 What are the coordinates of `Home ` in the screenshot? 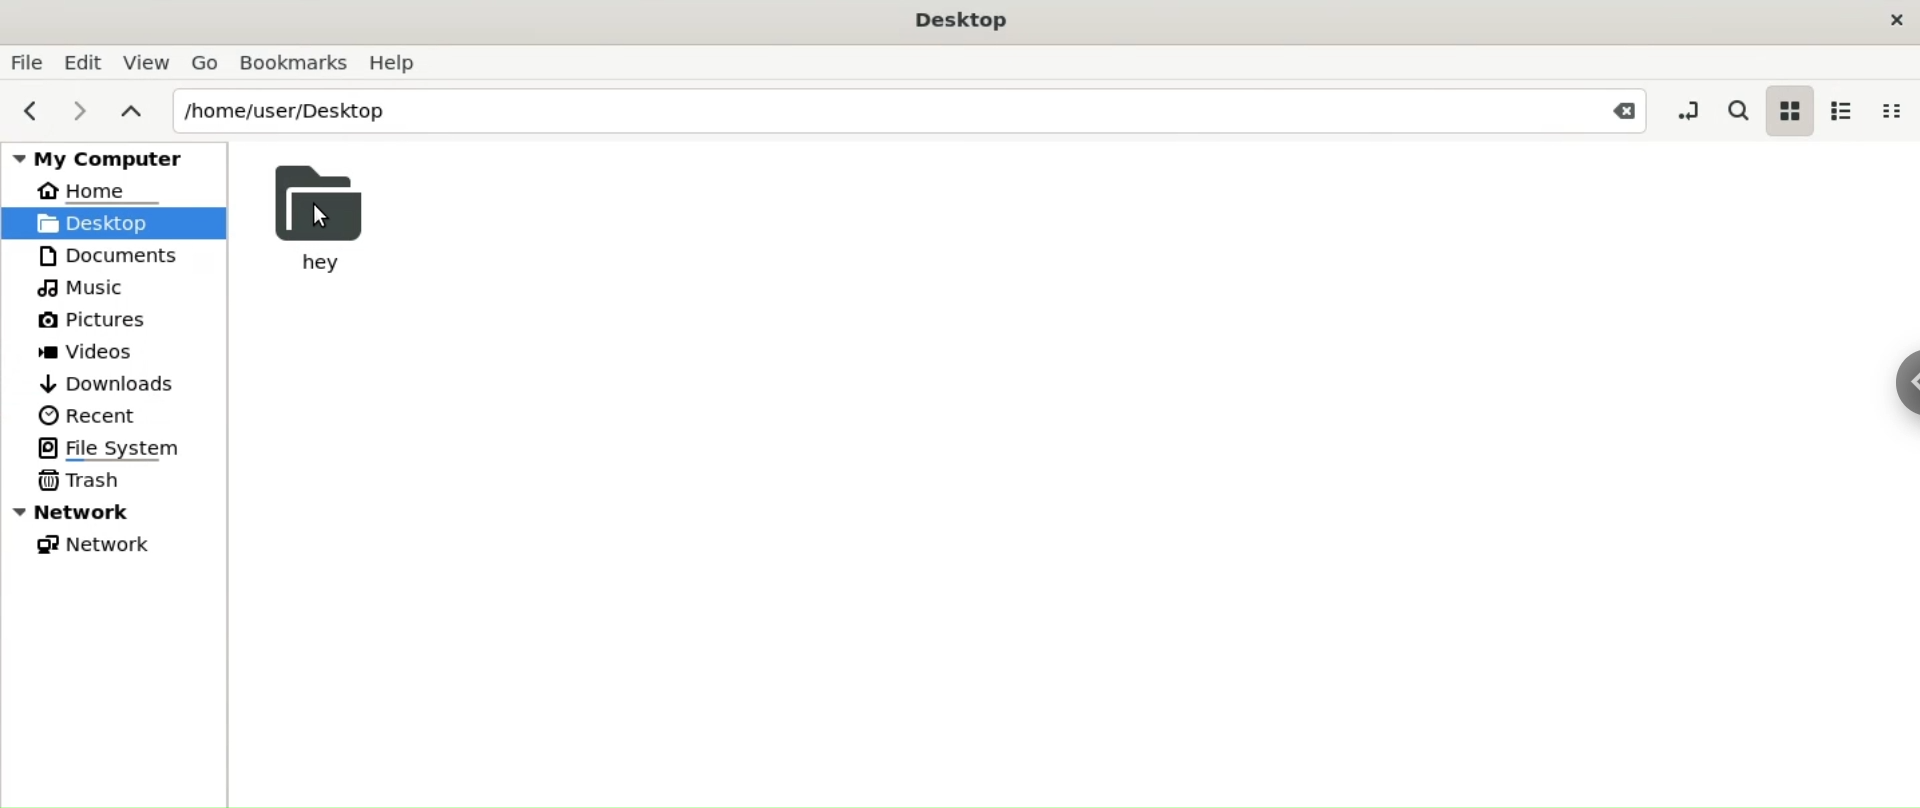 It's located at (87, 191).